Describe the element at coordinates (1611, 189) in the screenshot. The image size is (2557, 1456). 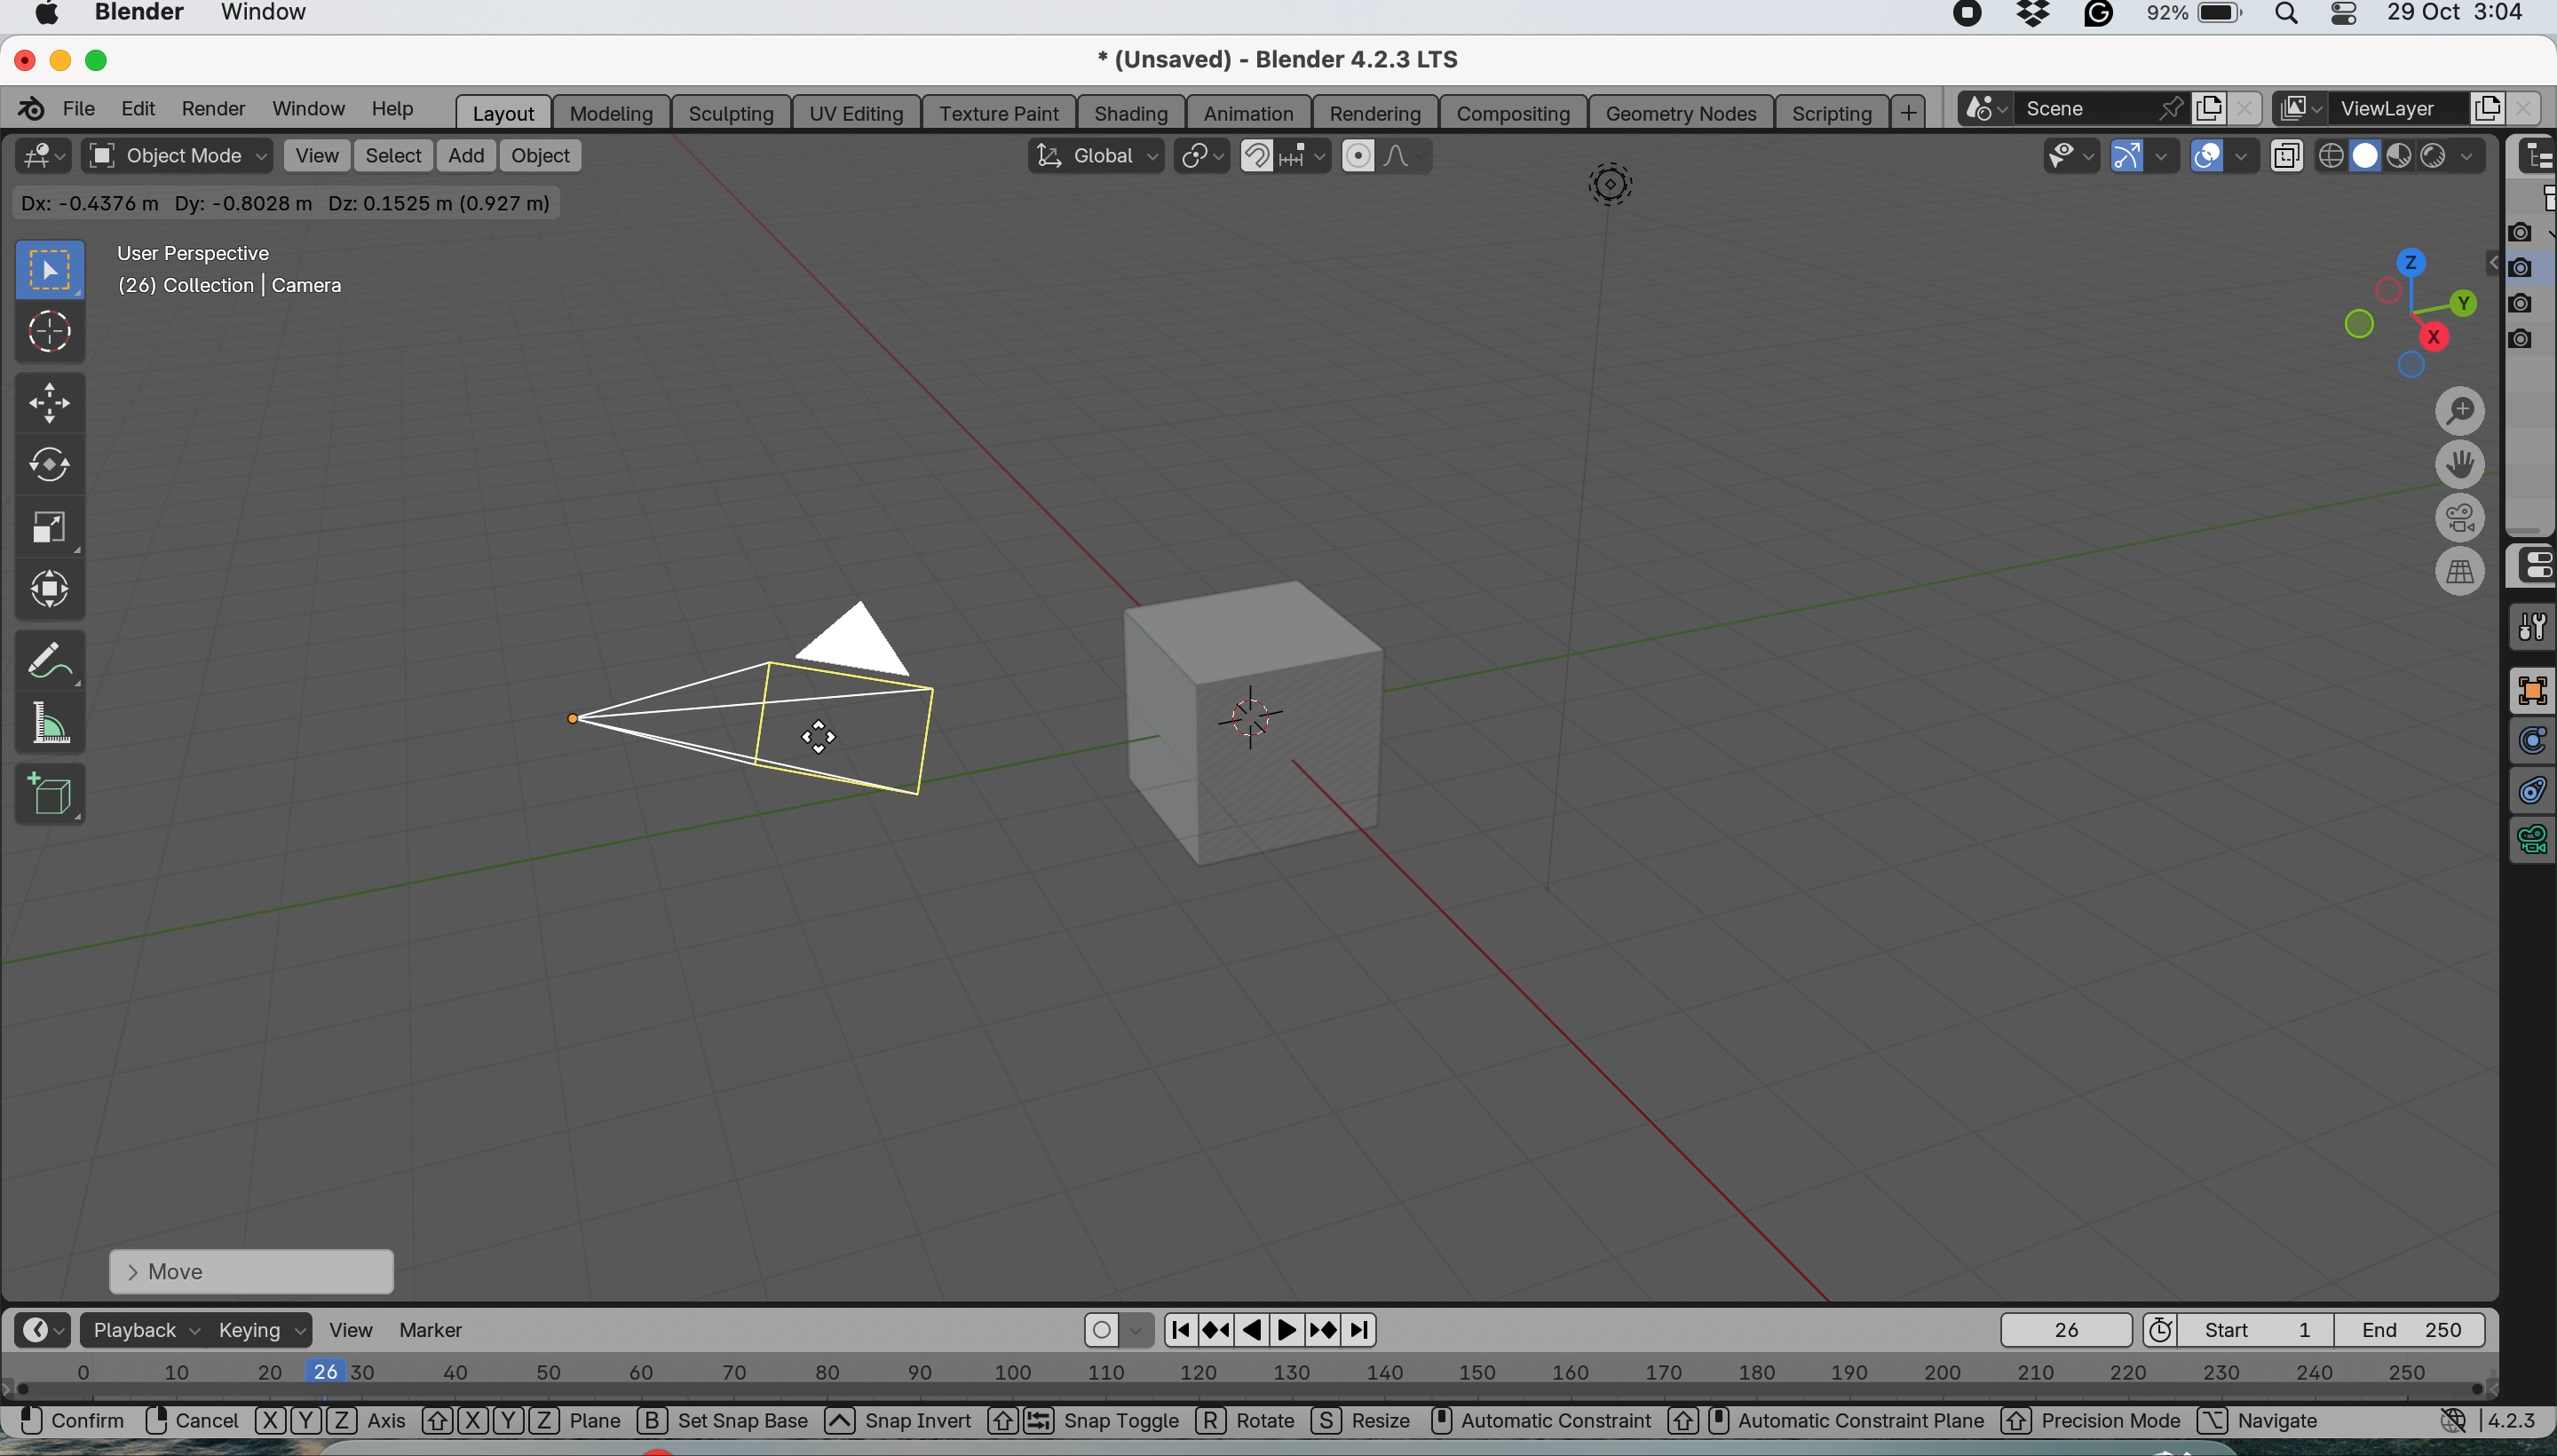
I see `image shape` at that location.